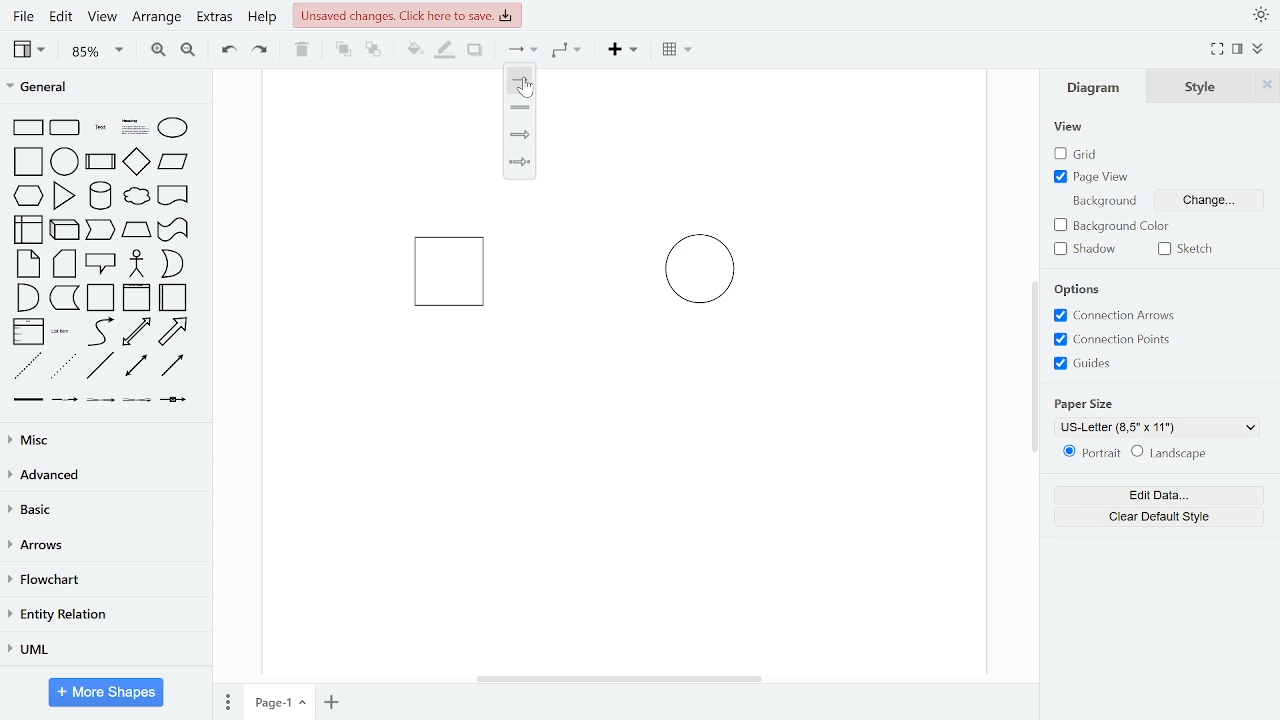 The width and height of the screenshot is (1280, 720). What do you see at coordinates (136, 332) in the screenshot?
I see `bidirectional arrow` at bounding box center [136, 332].